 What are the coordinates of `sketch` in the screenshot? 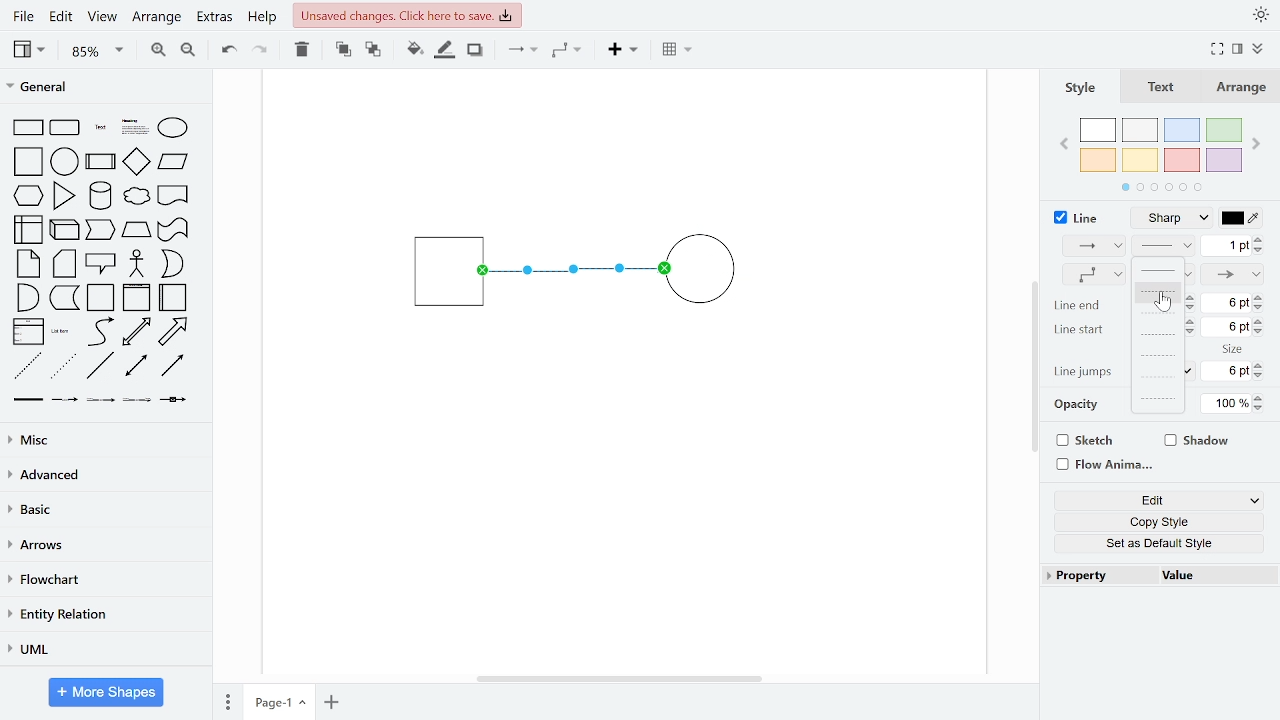 It's located at (1082, 441).